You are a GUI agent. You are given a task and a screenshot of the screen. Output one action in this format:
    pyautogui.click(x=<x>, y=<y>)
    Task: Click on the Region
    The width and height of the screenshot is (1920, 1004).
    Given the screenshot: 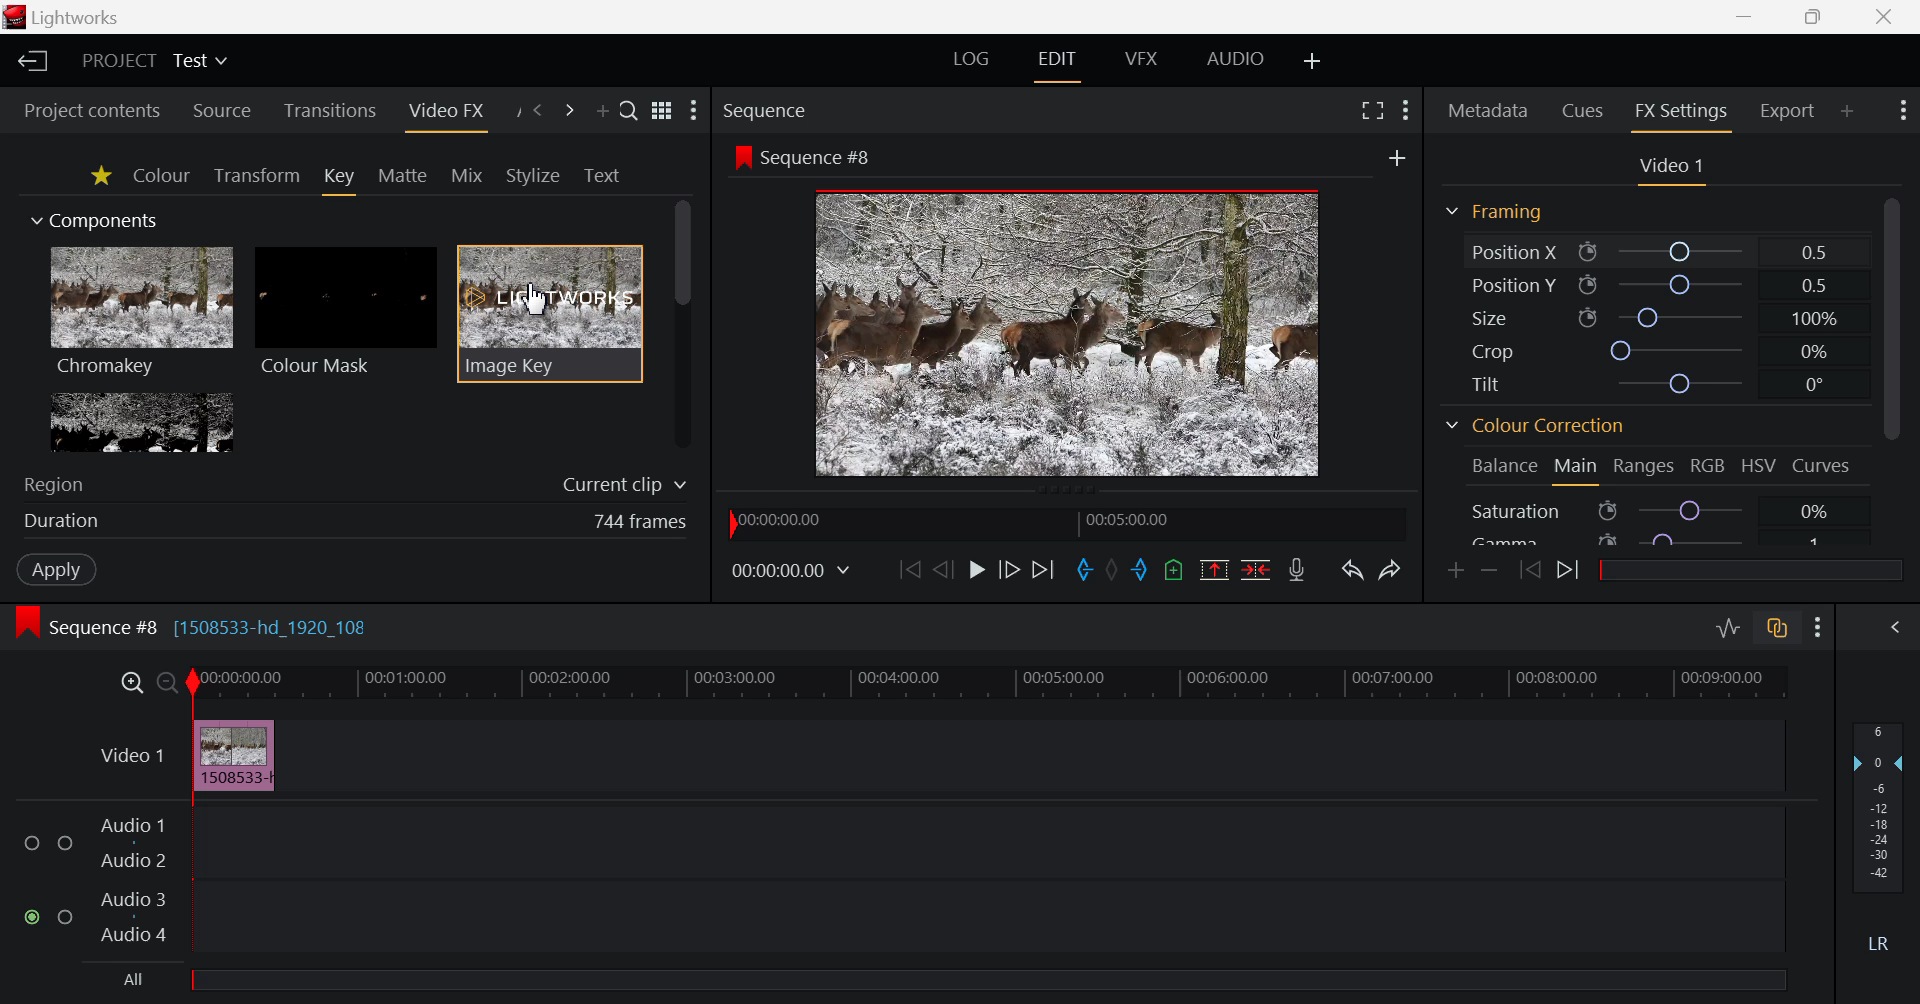 What is the action you would take?
    pyautogui.click(x=57, y=486)
    